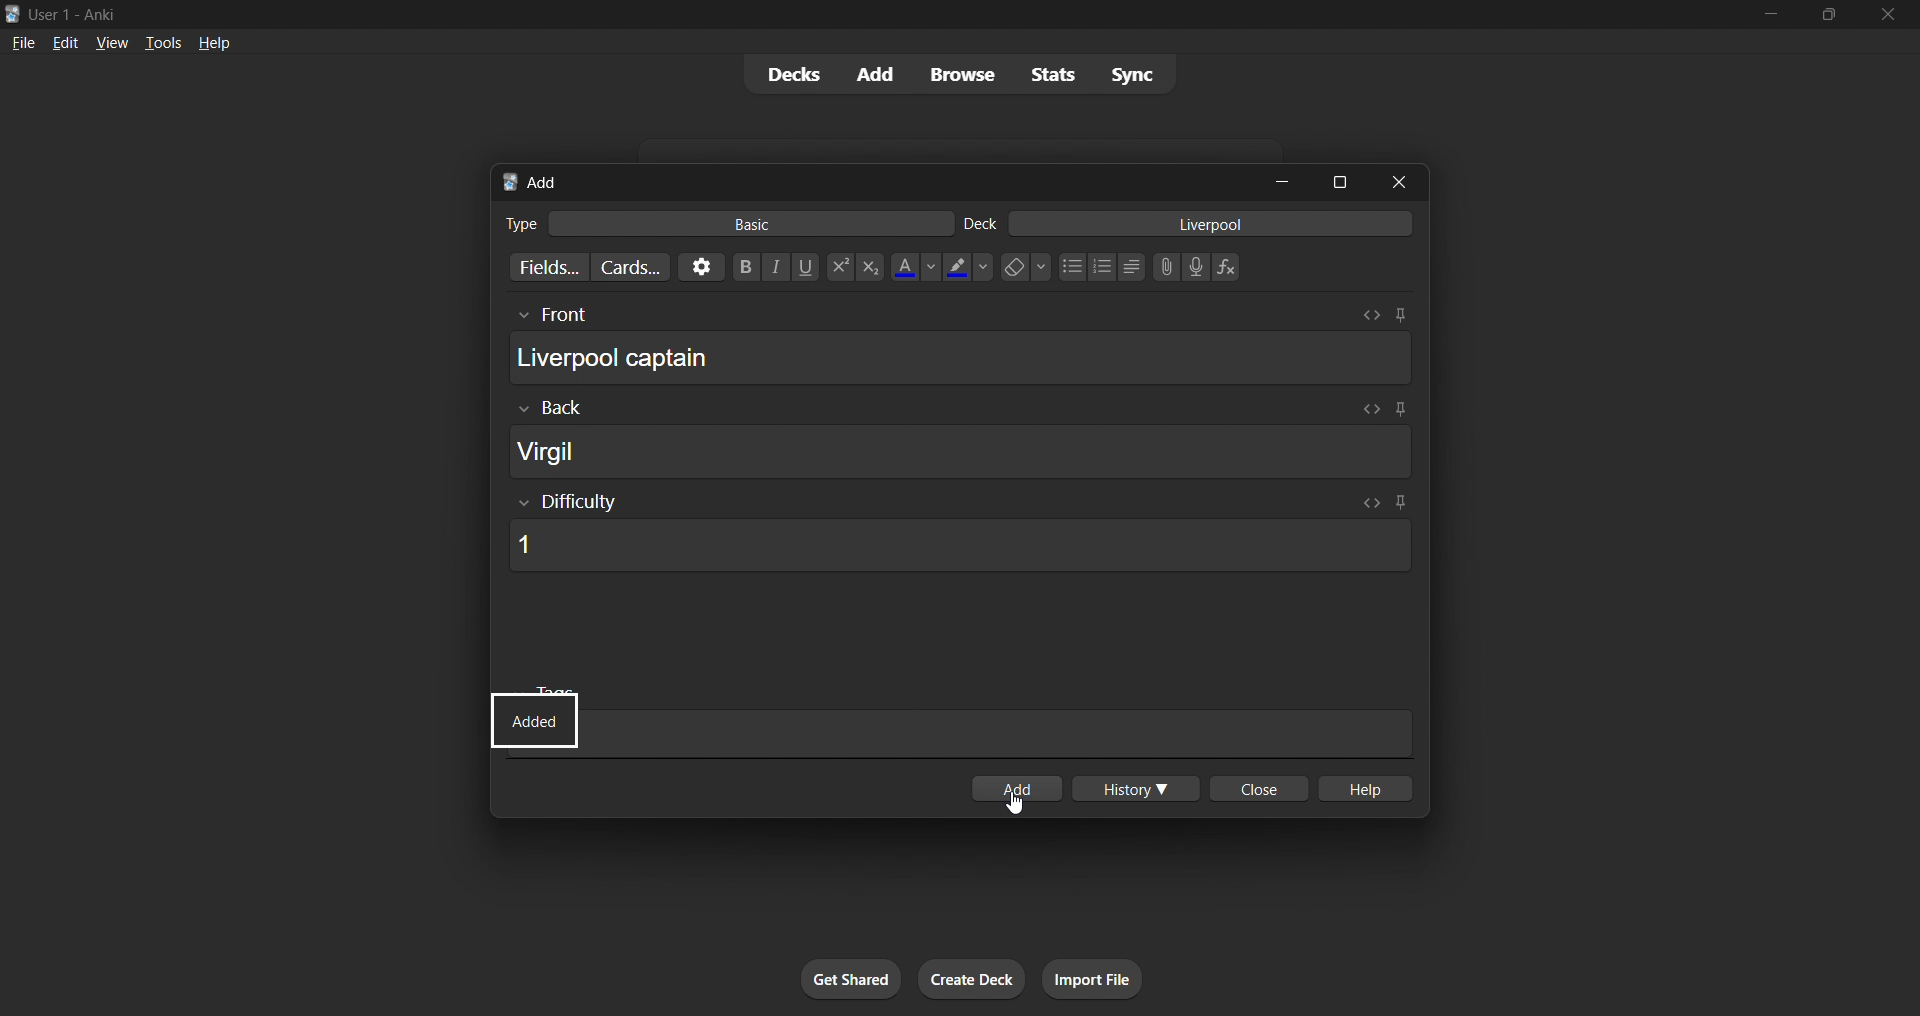 The height and width of the screenshot is (1016, 1920). What do you see at coordinates (745, 267) in the screenshot?
I see `Bold` at bounding box center [745, 267].